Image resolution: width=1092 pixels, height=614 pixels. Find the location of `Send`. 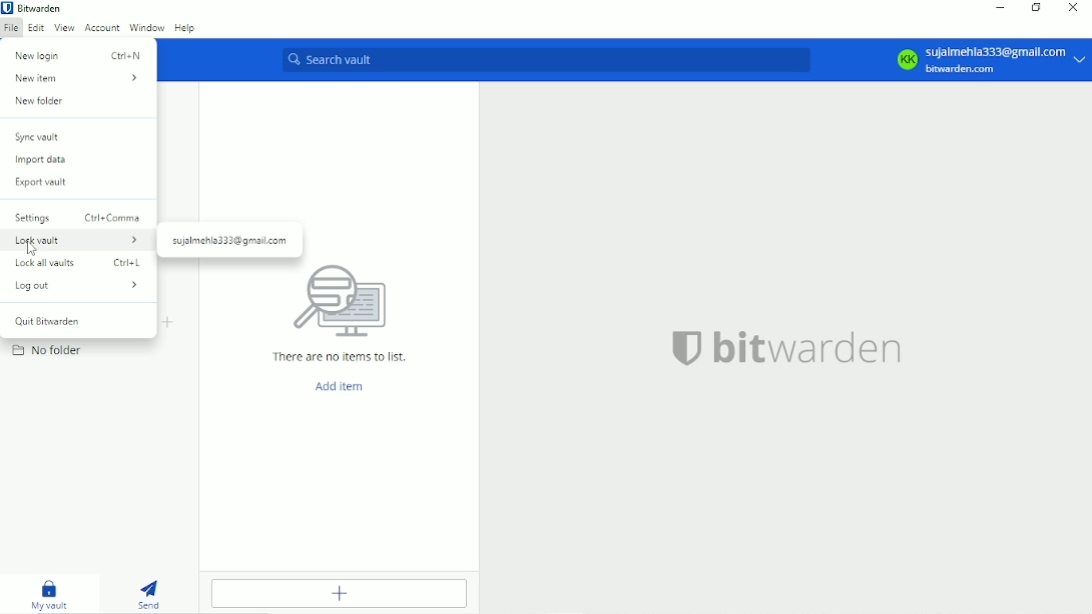

Send is located at coordinates (150, 593).